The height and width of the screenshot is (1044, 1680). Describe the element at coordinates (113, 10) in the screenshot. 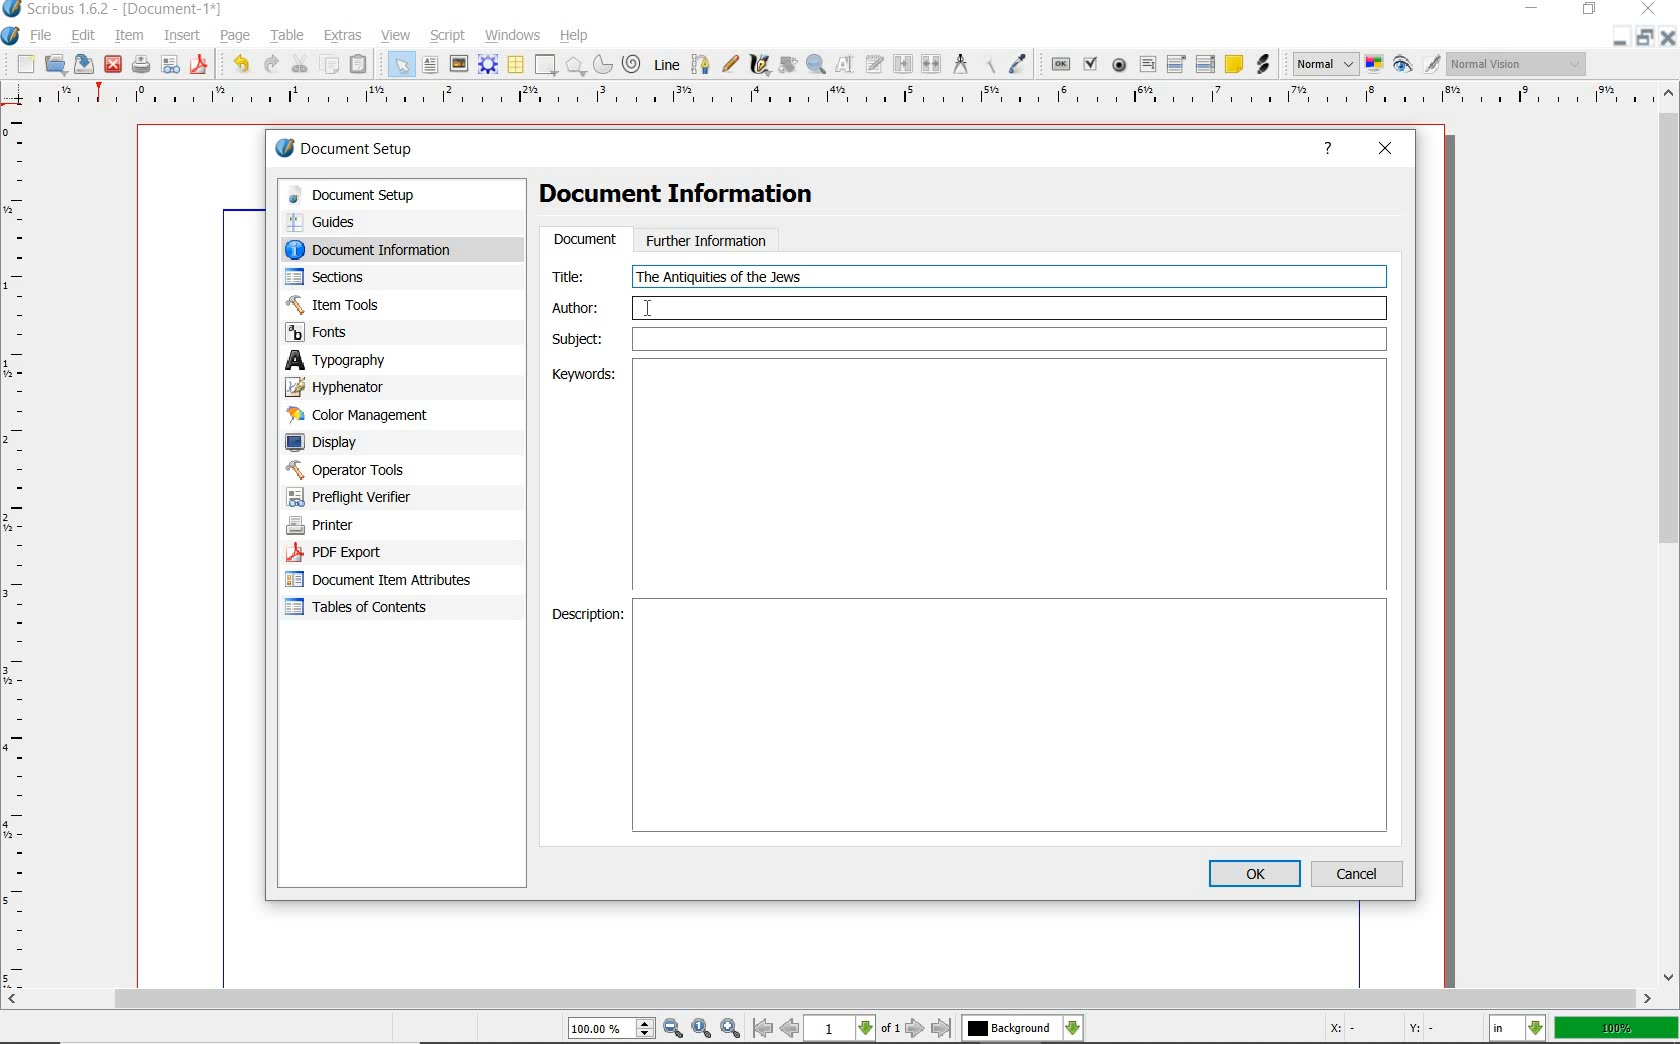

I see `system name` at that location.